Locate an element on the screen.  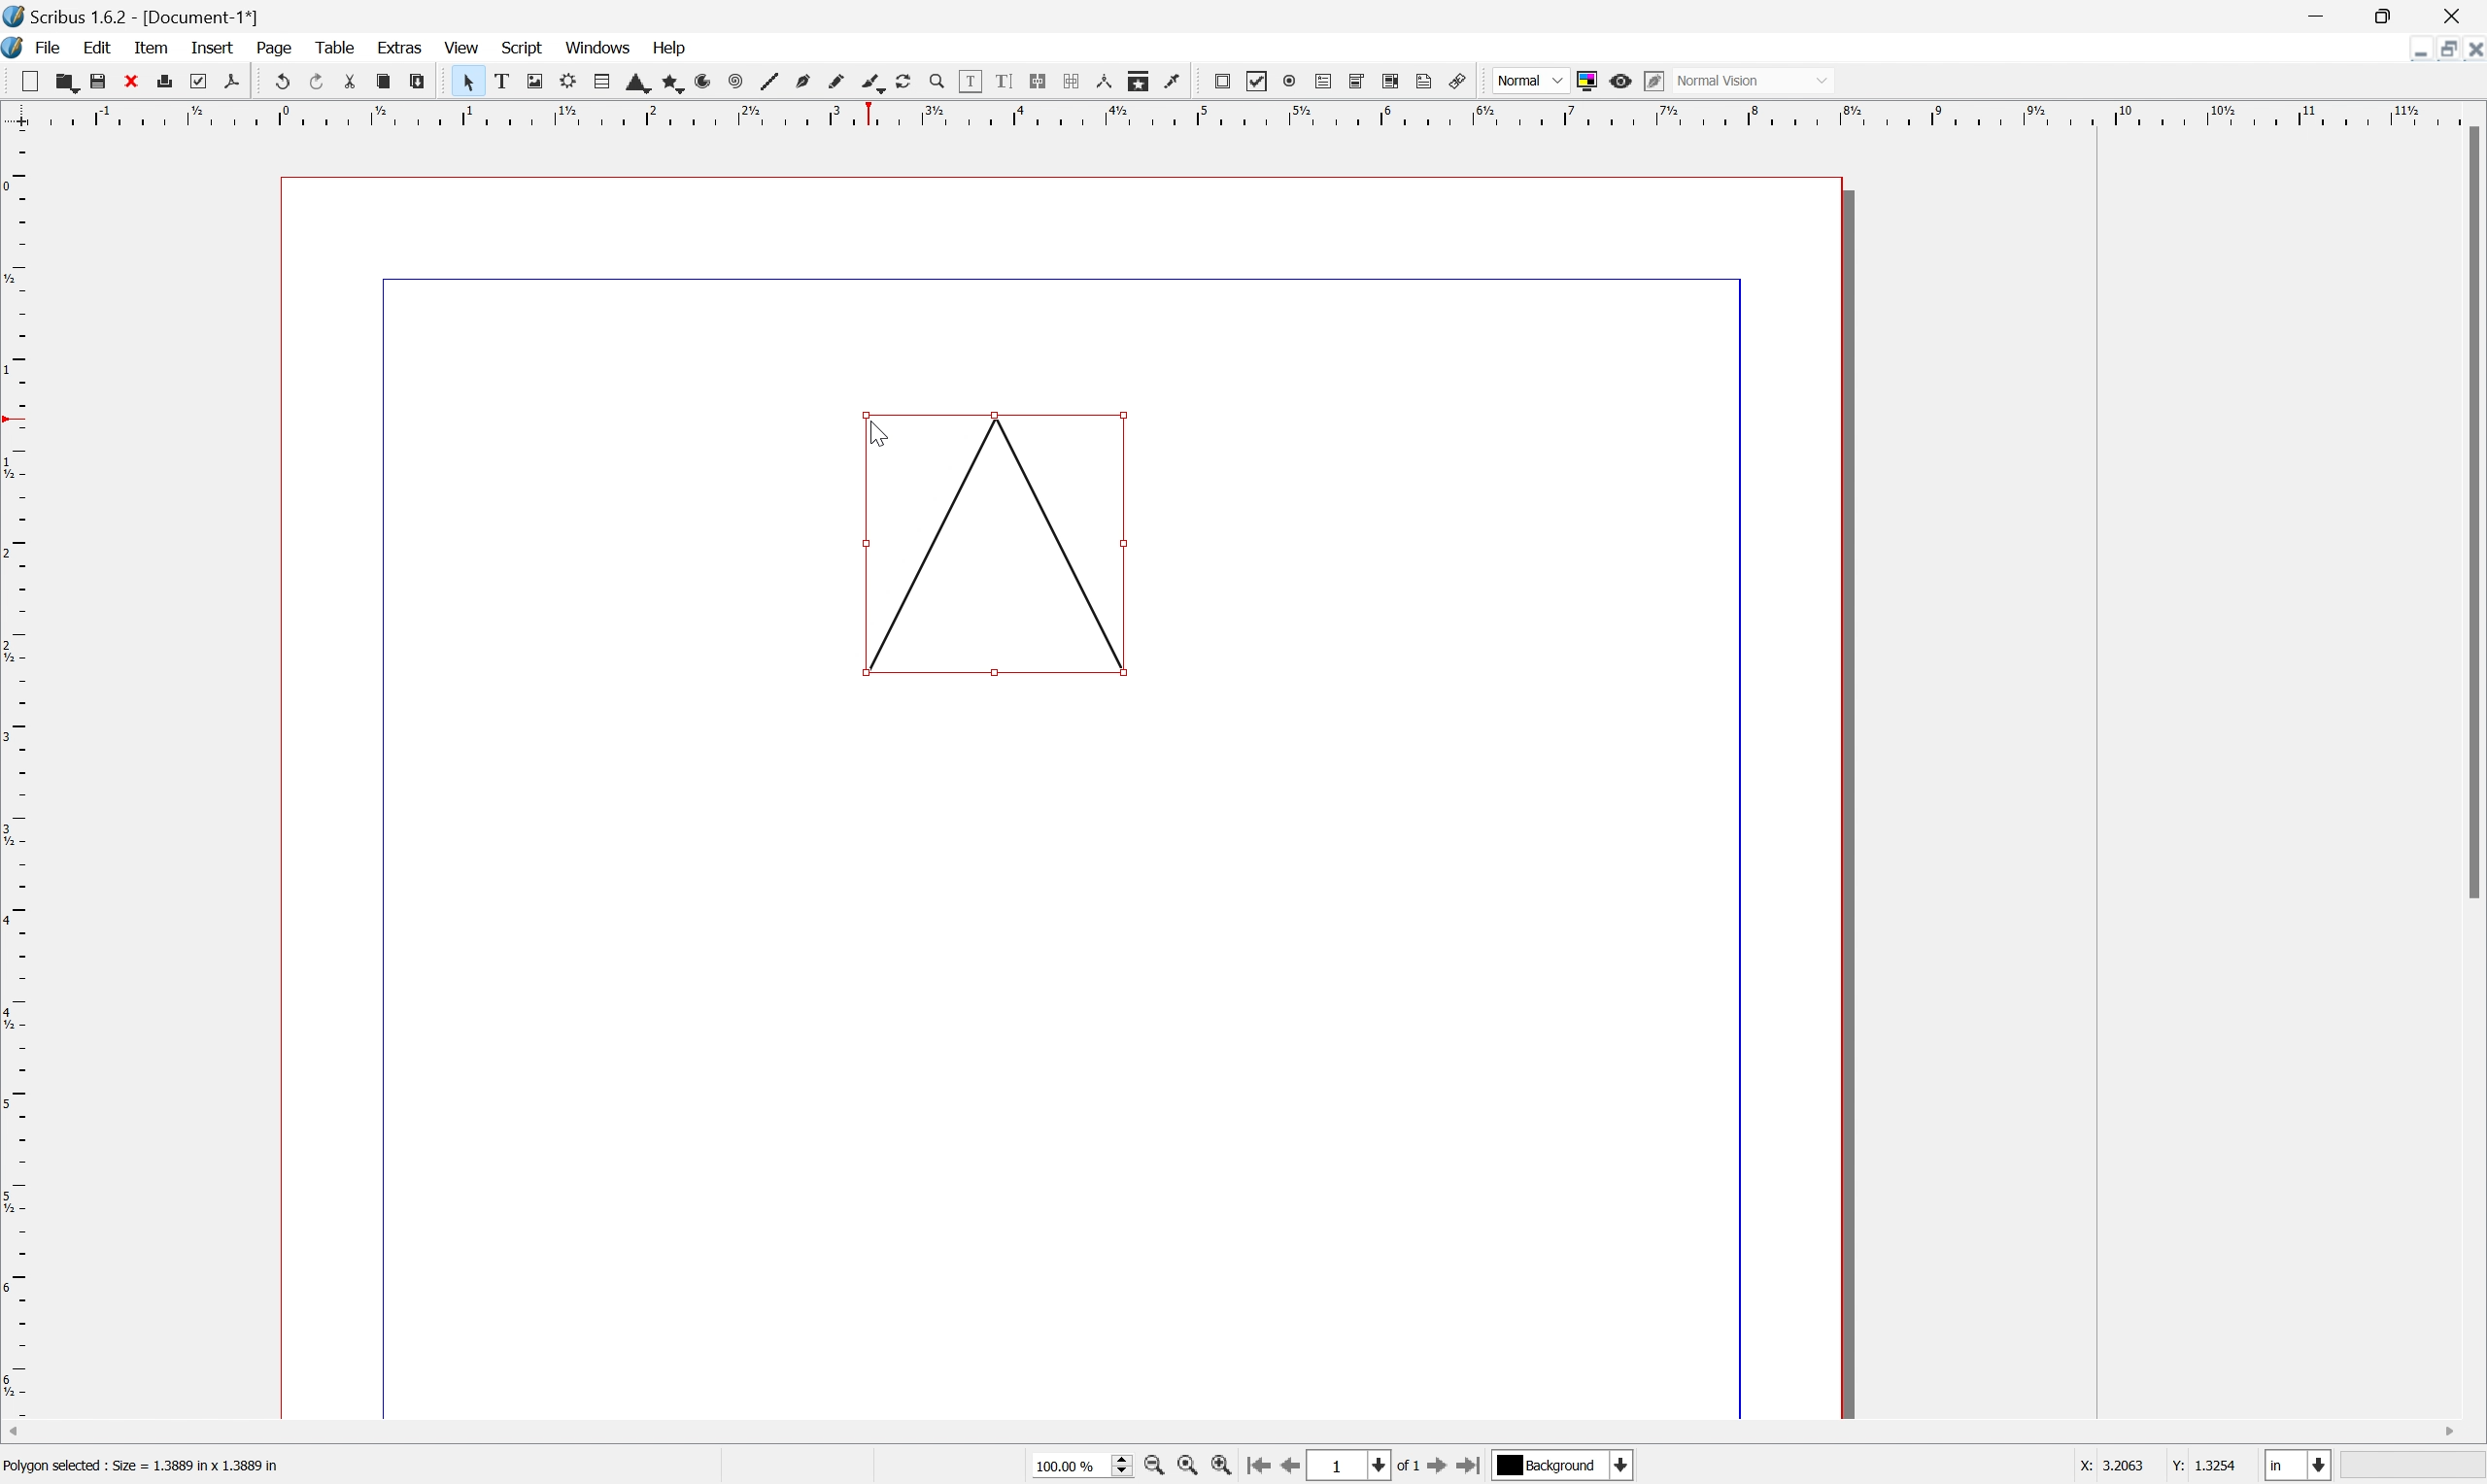
Insert is located at coordinates (213, 48).